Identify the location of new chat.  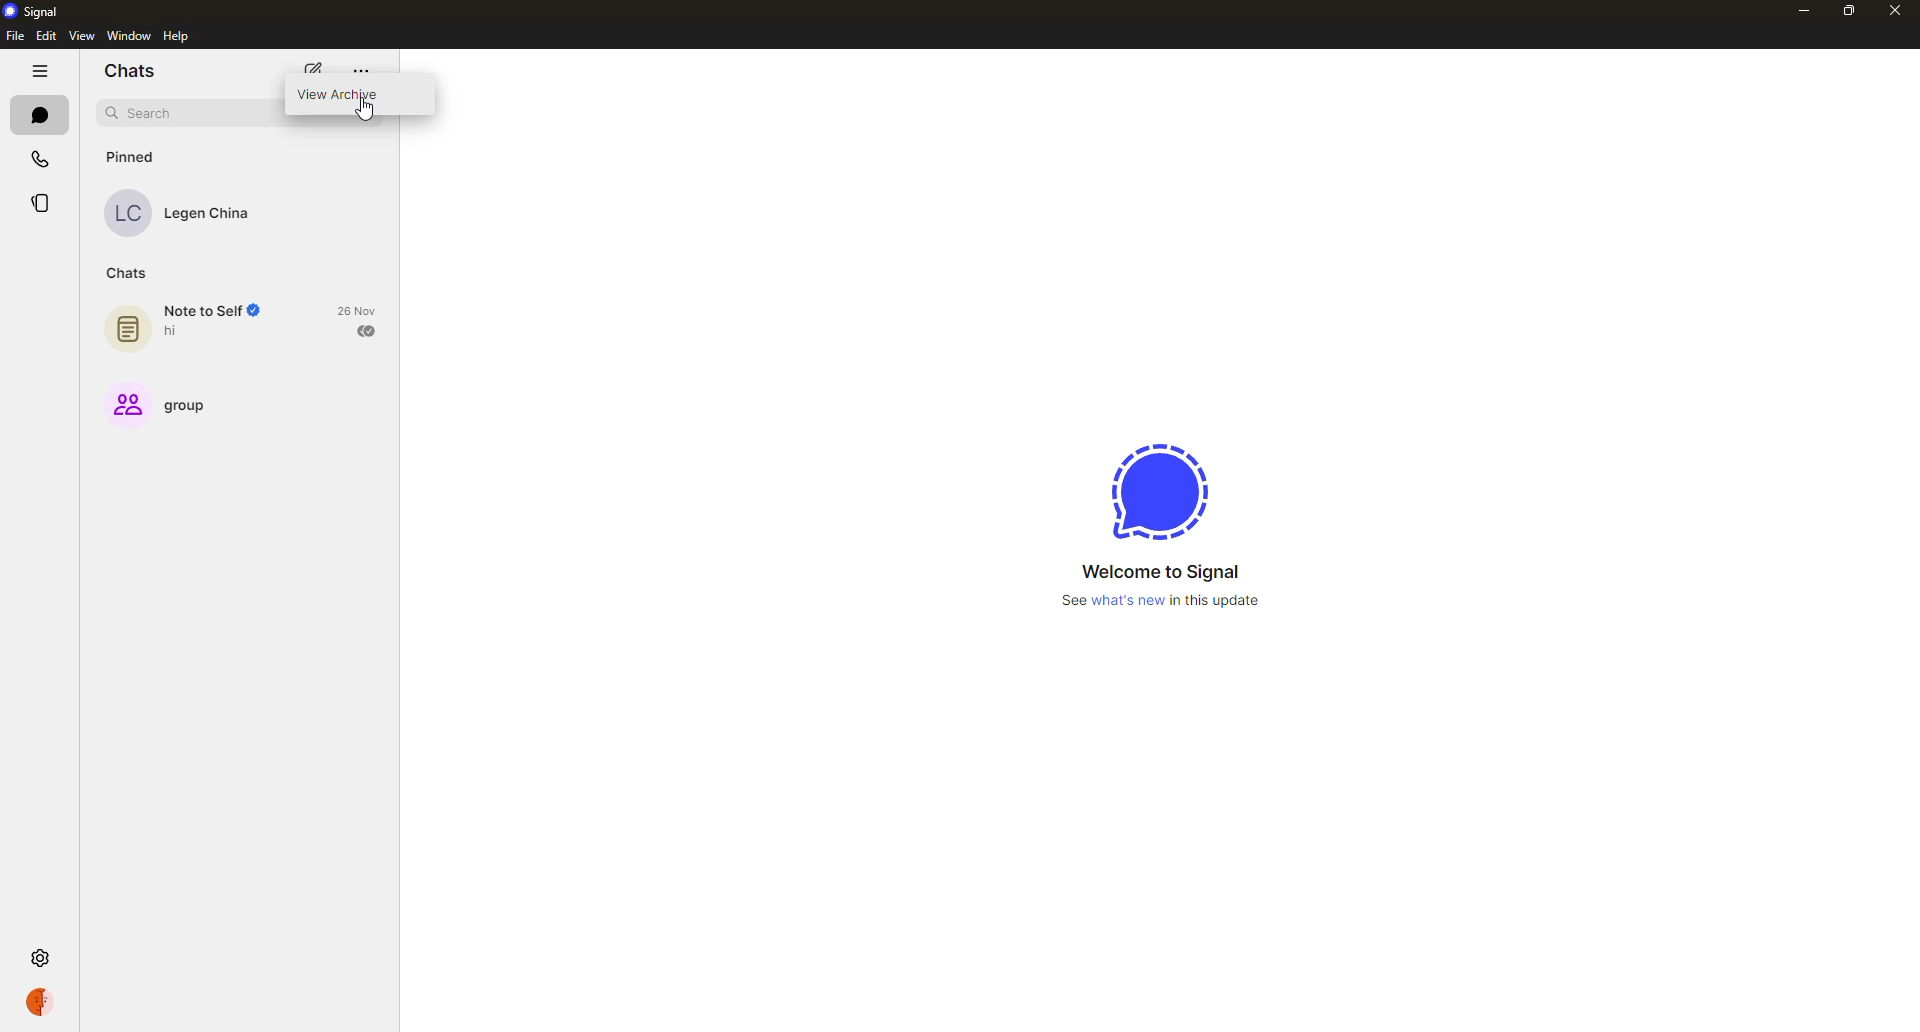
(315, 71).